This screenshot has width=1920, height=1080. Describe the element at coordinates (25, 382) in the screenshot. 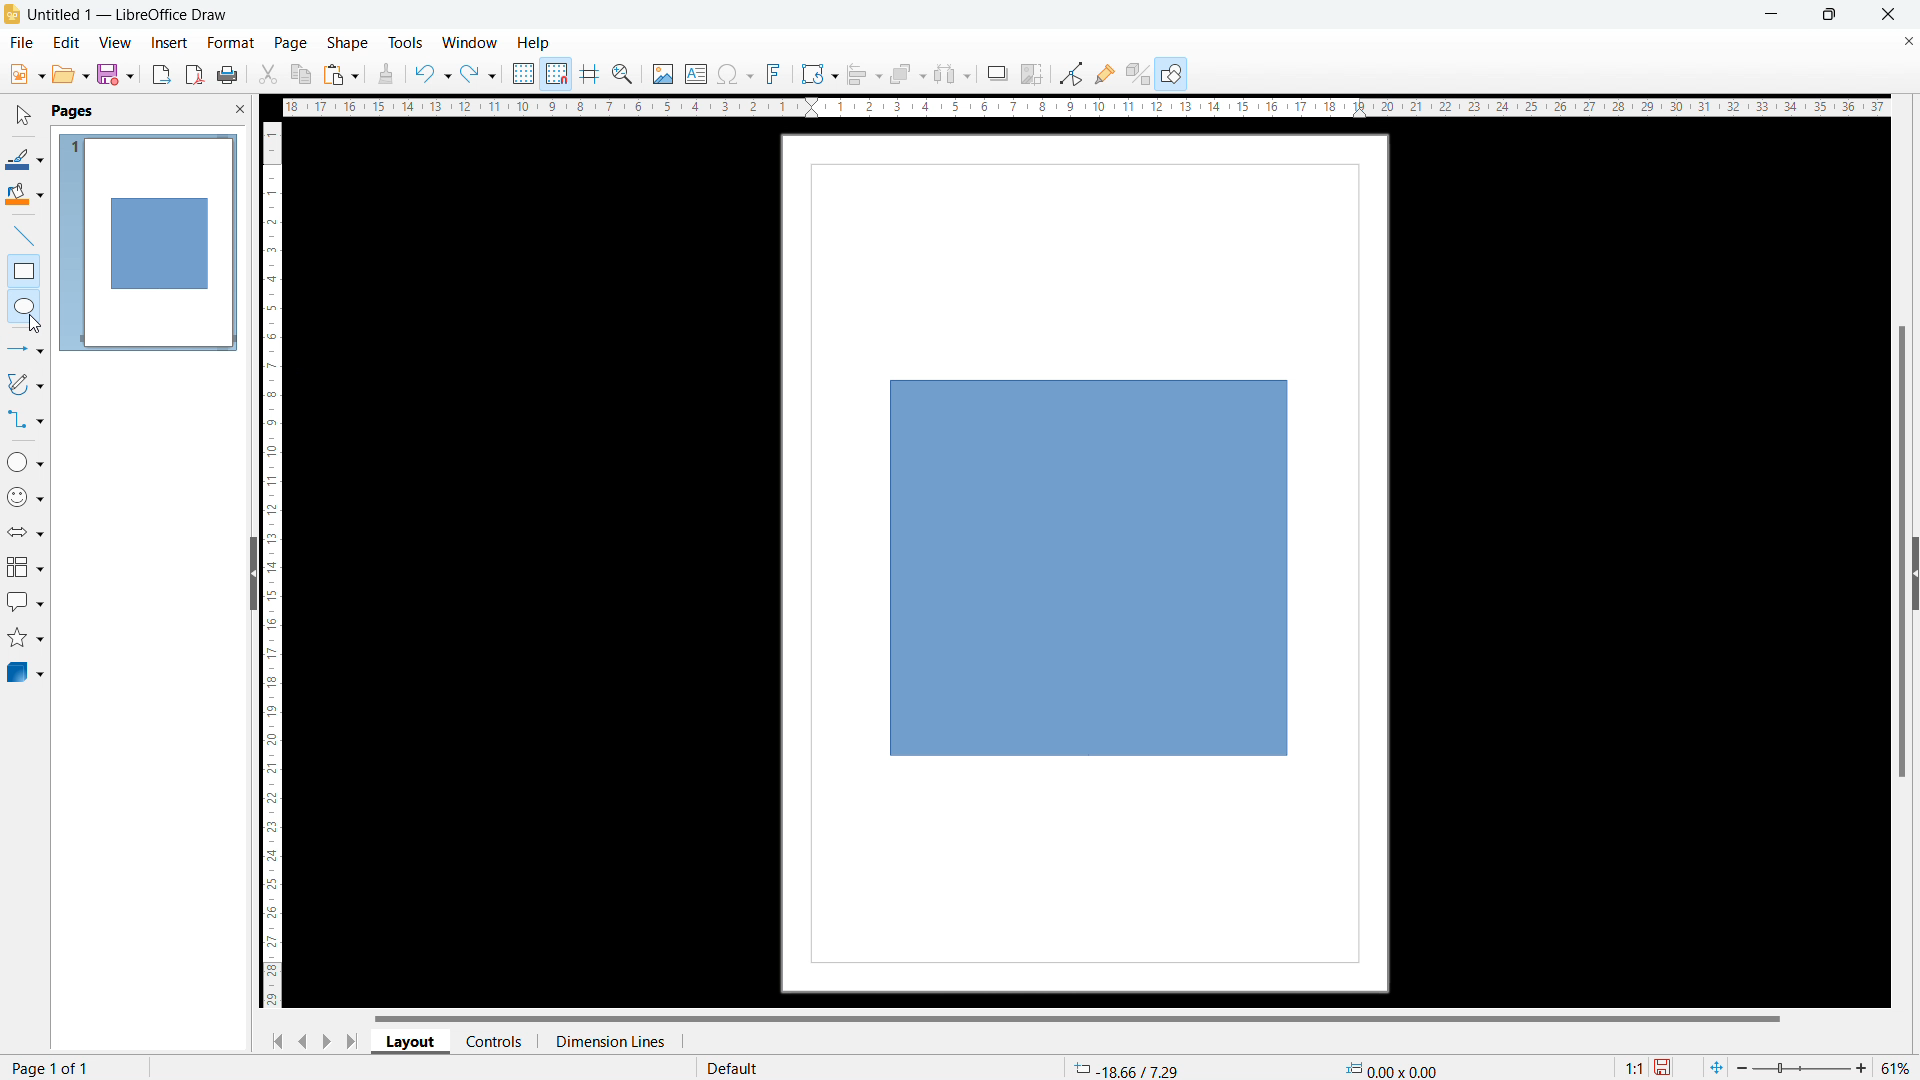

I see `curves and polygonas` at that location.